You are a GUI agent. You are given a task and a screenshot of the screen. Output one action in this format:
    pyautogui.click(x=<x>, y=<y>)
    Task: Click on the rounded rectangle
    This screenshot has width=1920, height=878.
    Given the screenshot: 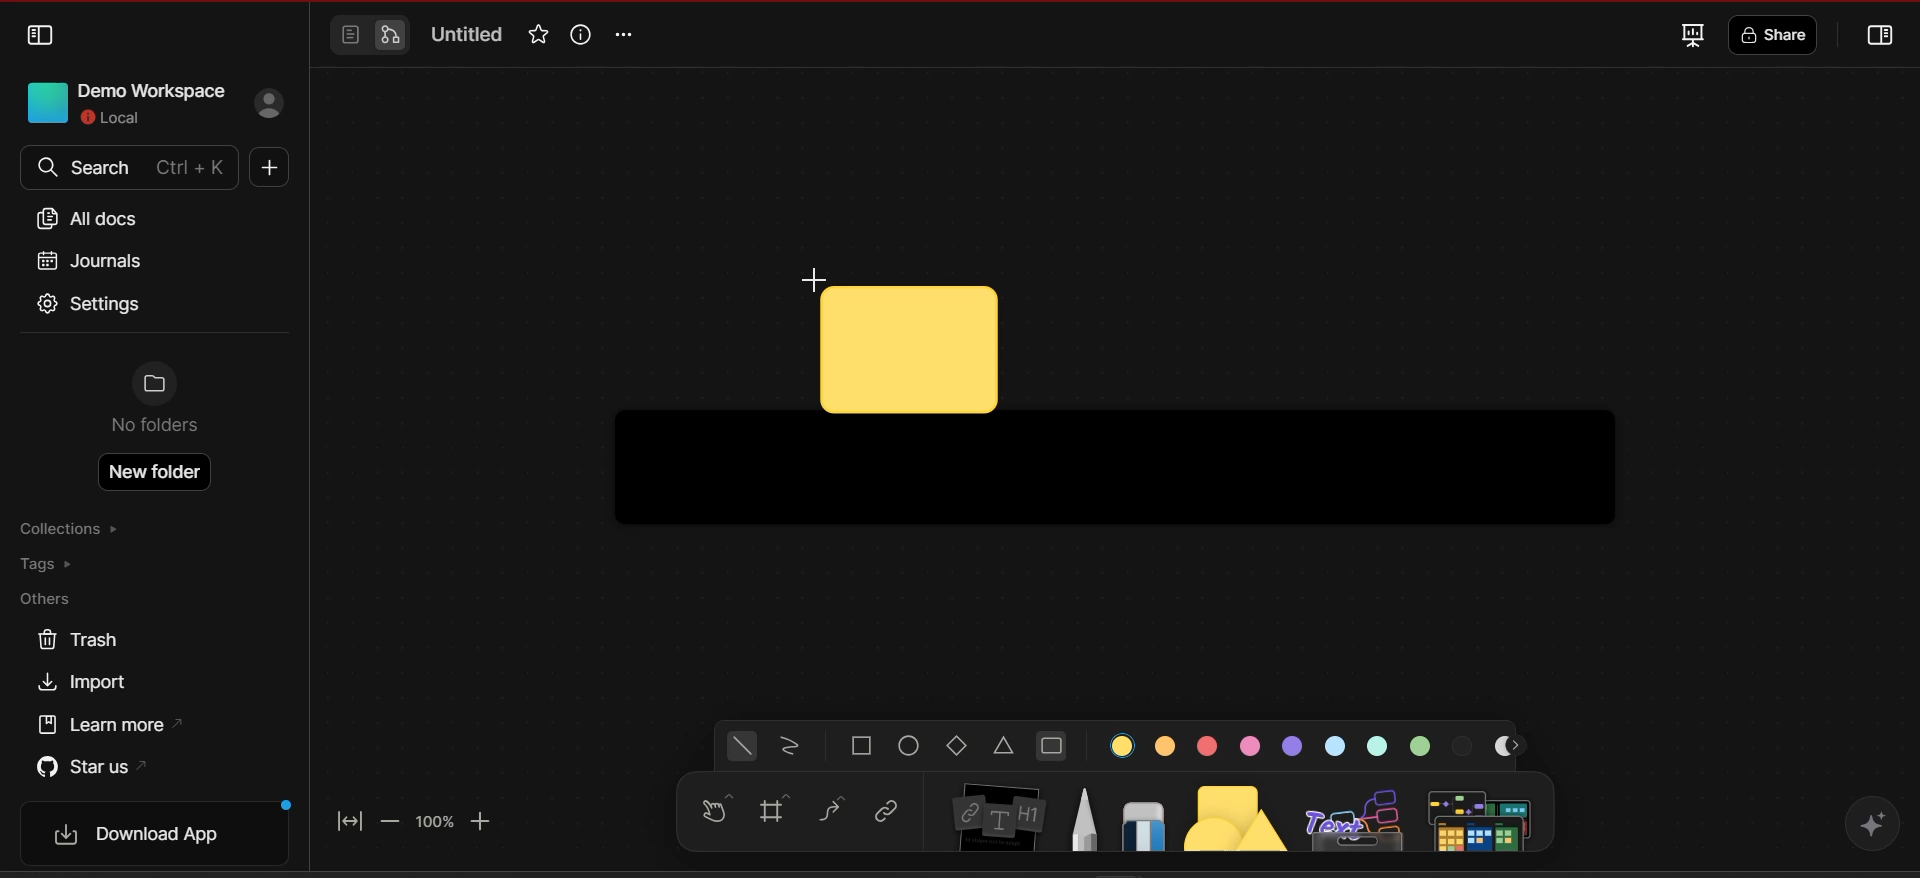 What is the action you would take?
    pyautogui.click(x=1052, y=747)
    